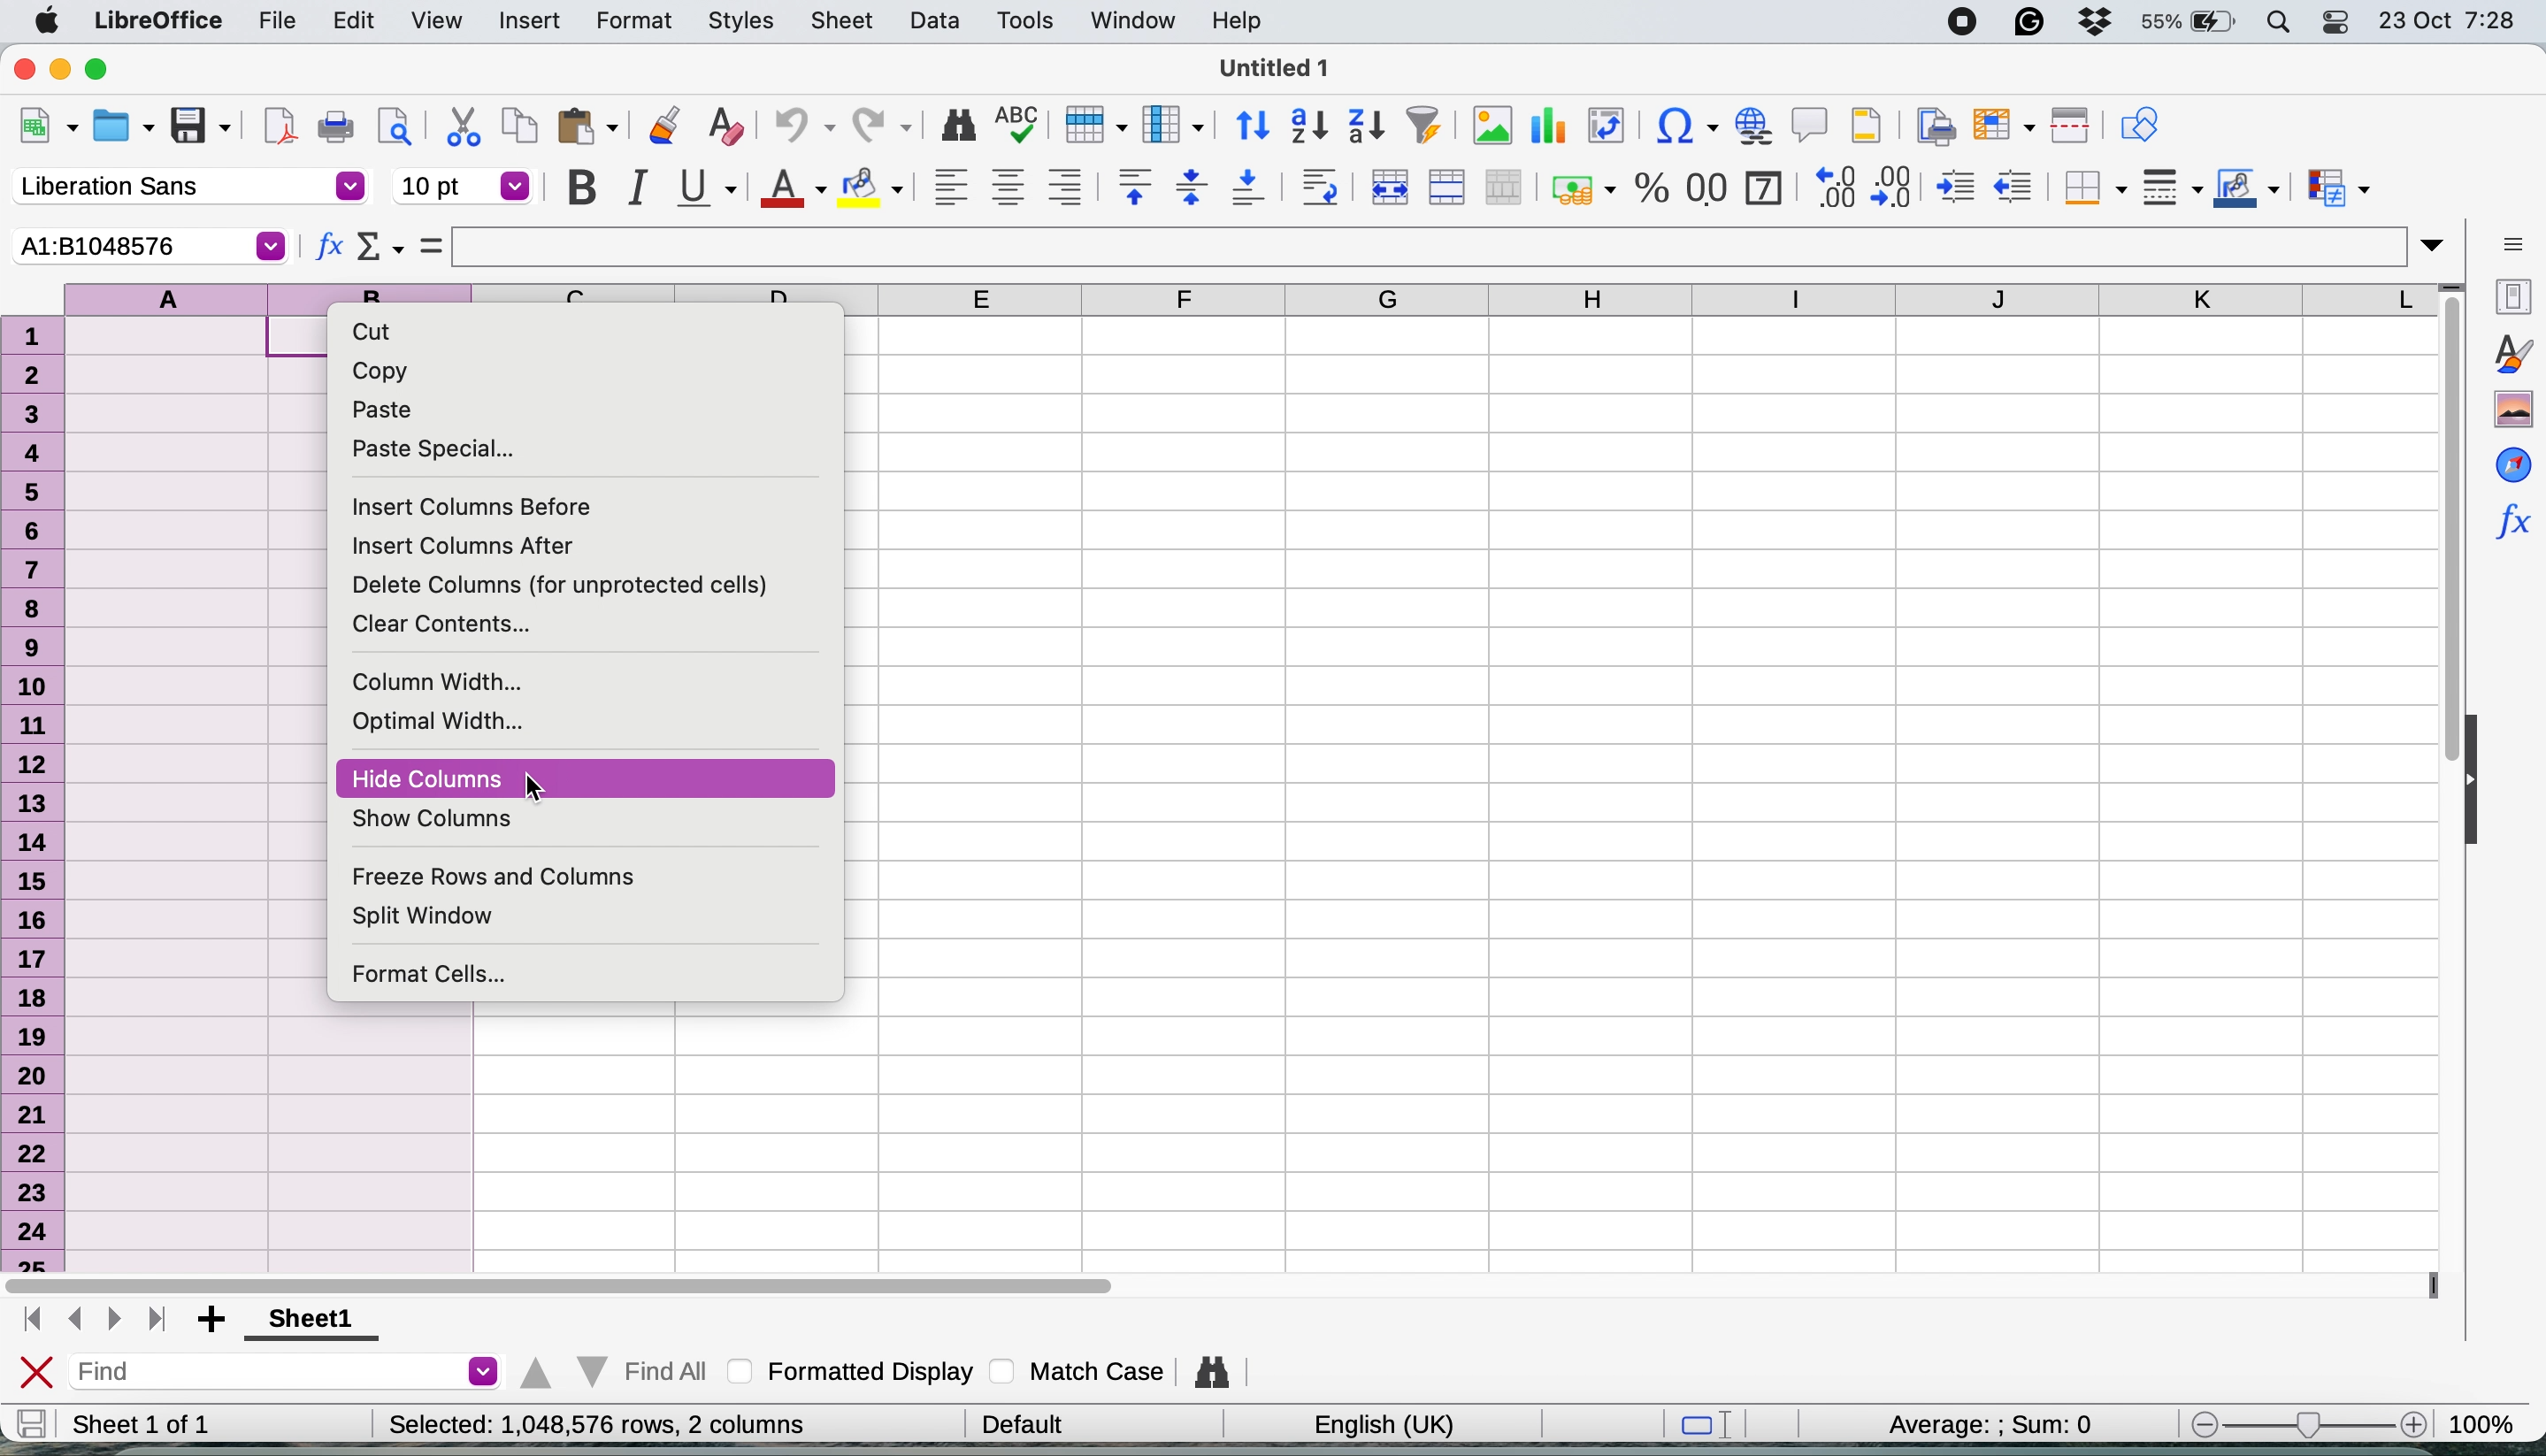  What do you see at coordinates (1044, 1424) in the screenshot?
I see `| Default` at bounding box center [1044, 1424].